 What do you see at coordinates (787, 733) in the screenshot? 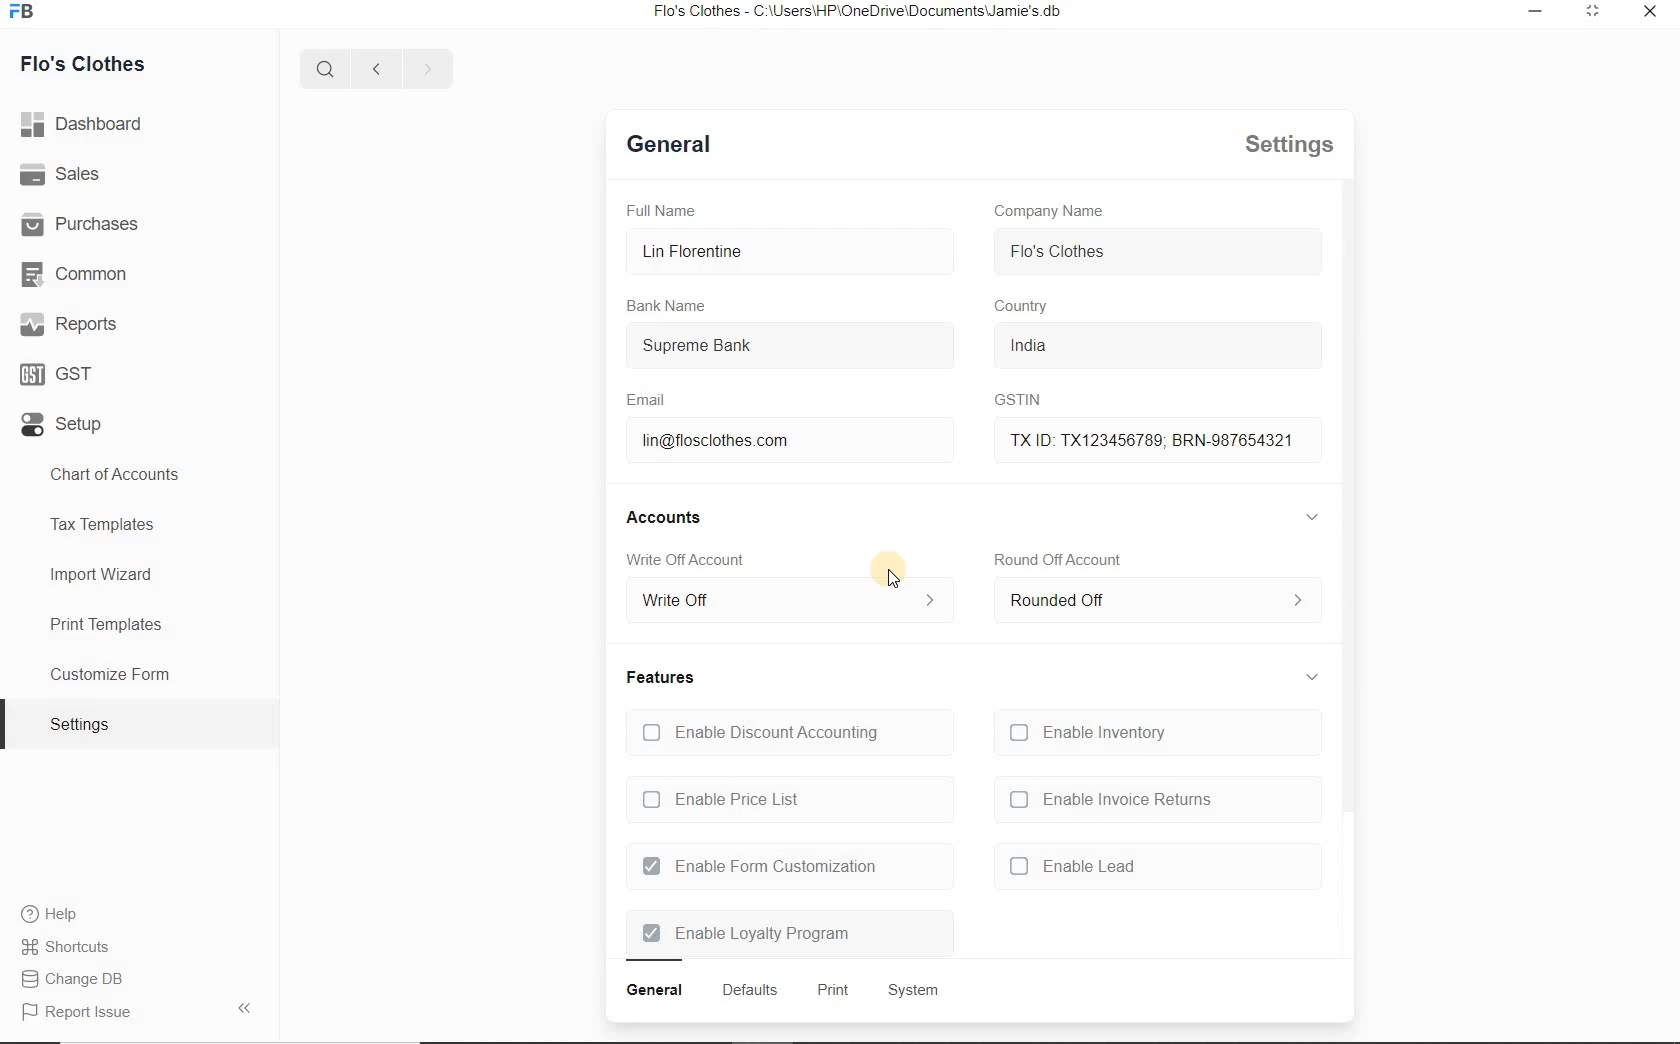
I see `OO Enable Discount Accounting` at bounding box center [787, 733].